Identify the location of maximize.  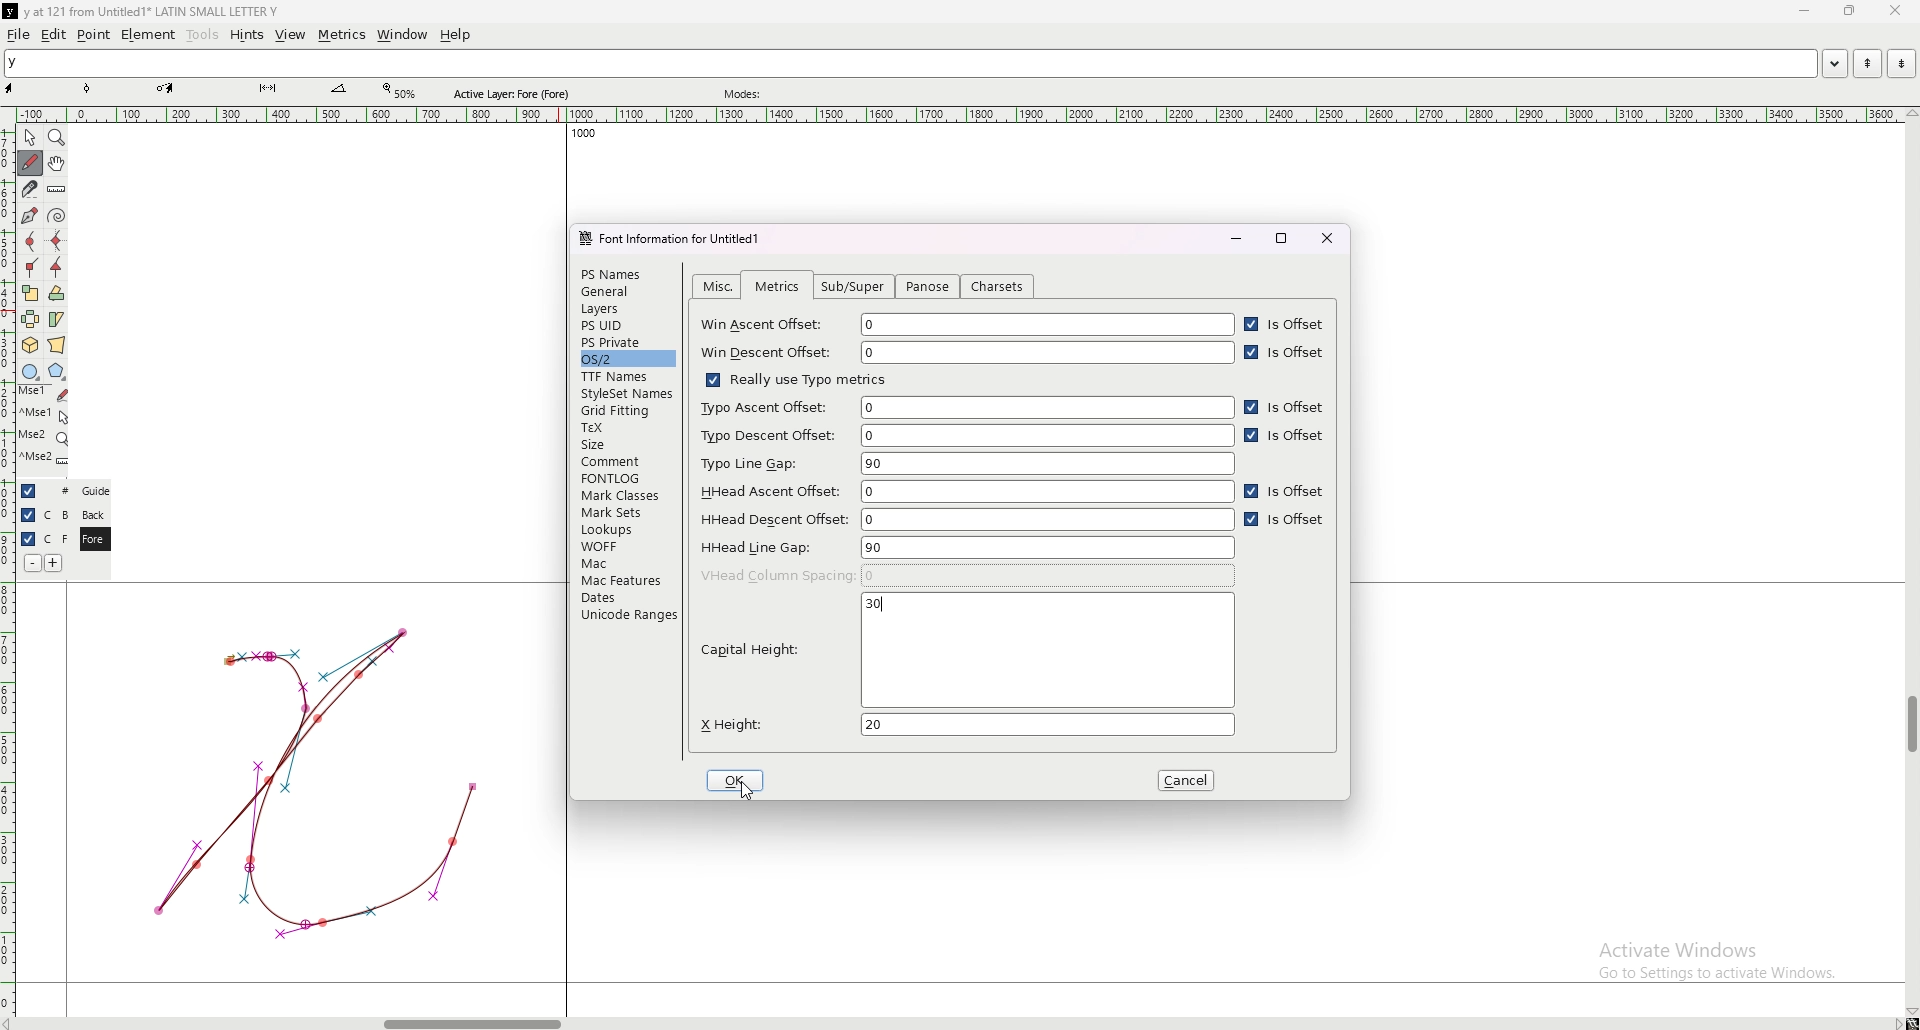
(1283, 238).